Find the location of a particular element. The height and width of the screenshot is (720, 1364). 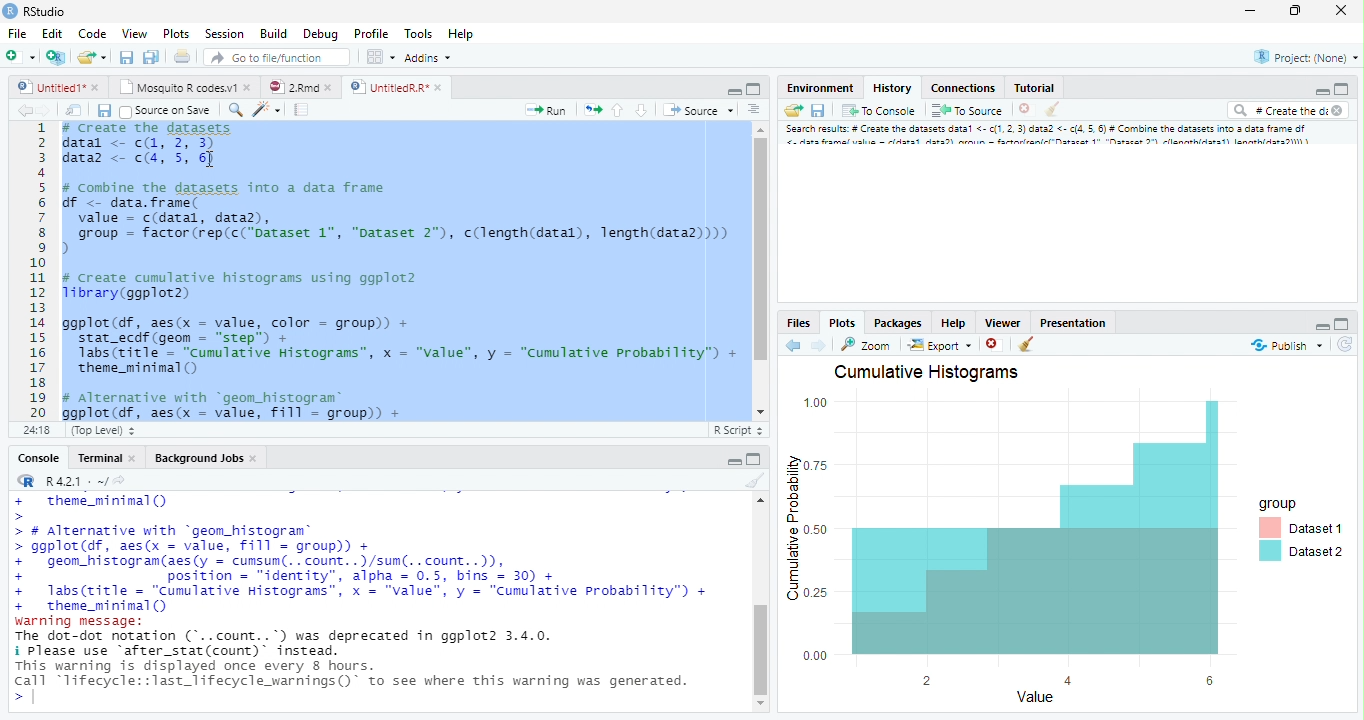

Mosquito R codes is located at coordinates (188, 87).